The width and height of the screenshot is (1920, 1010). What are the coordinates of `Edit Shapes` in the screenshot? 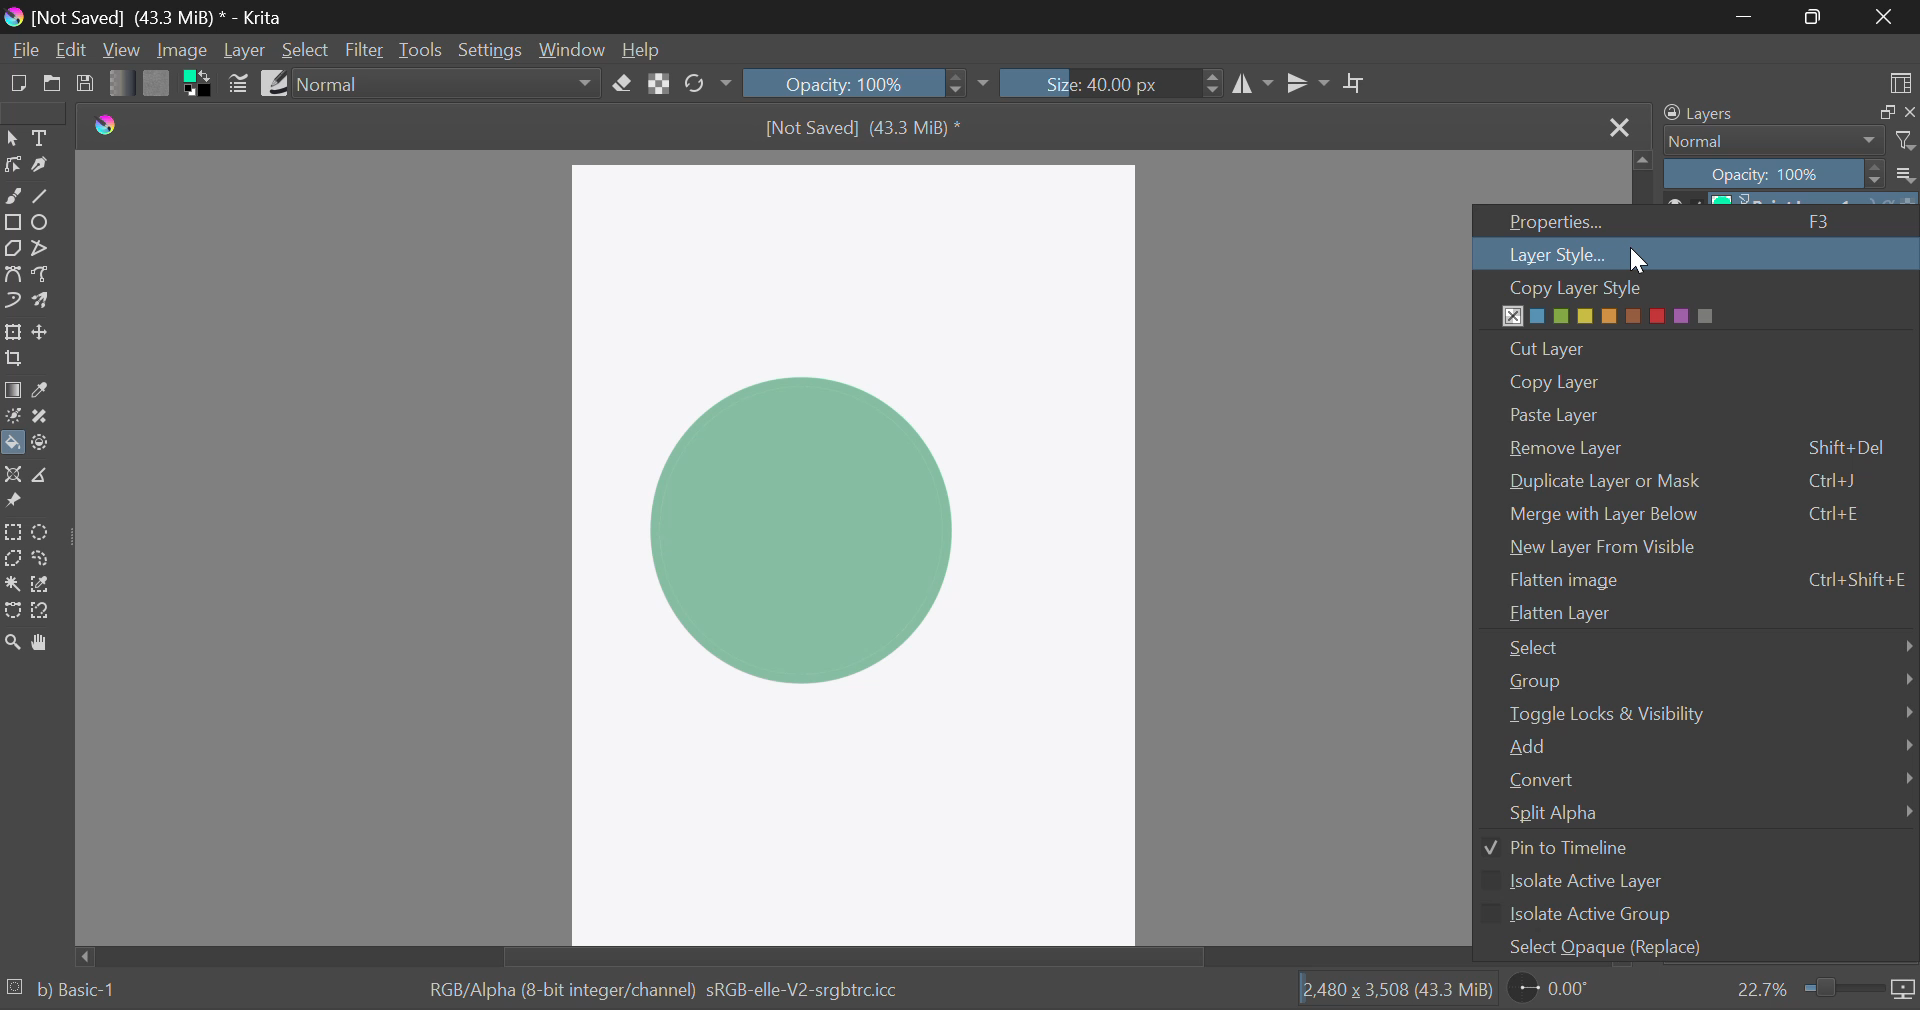 It's located at (12, 164).